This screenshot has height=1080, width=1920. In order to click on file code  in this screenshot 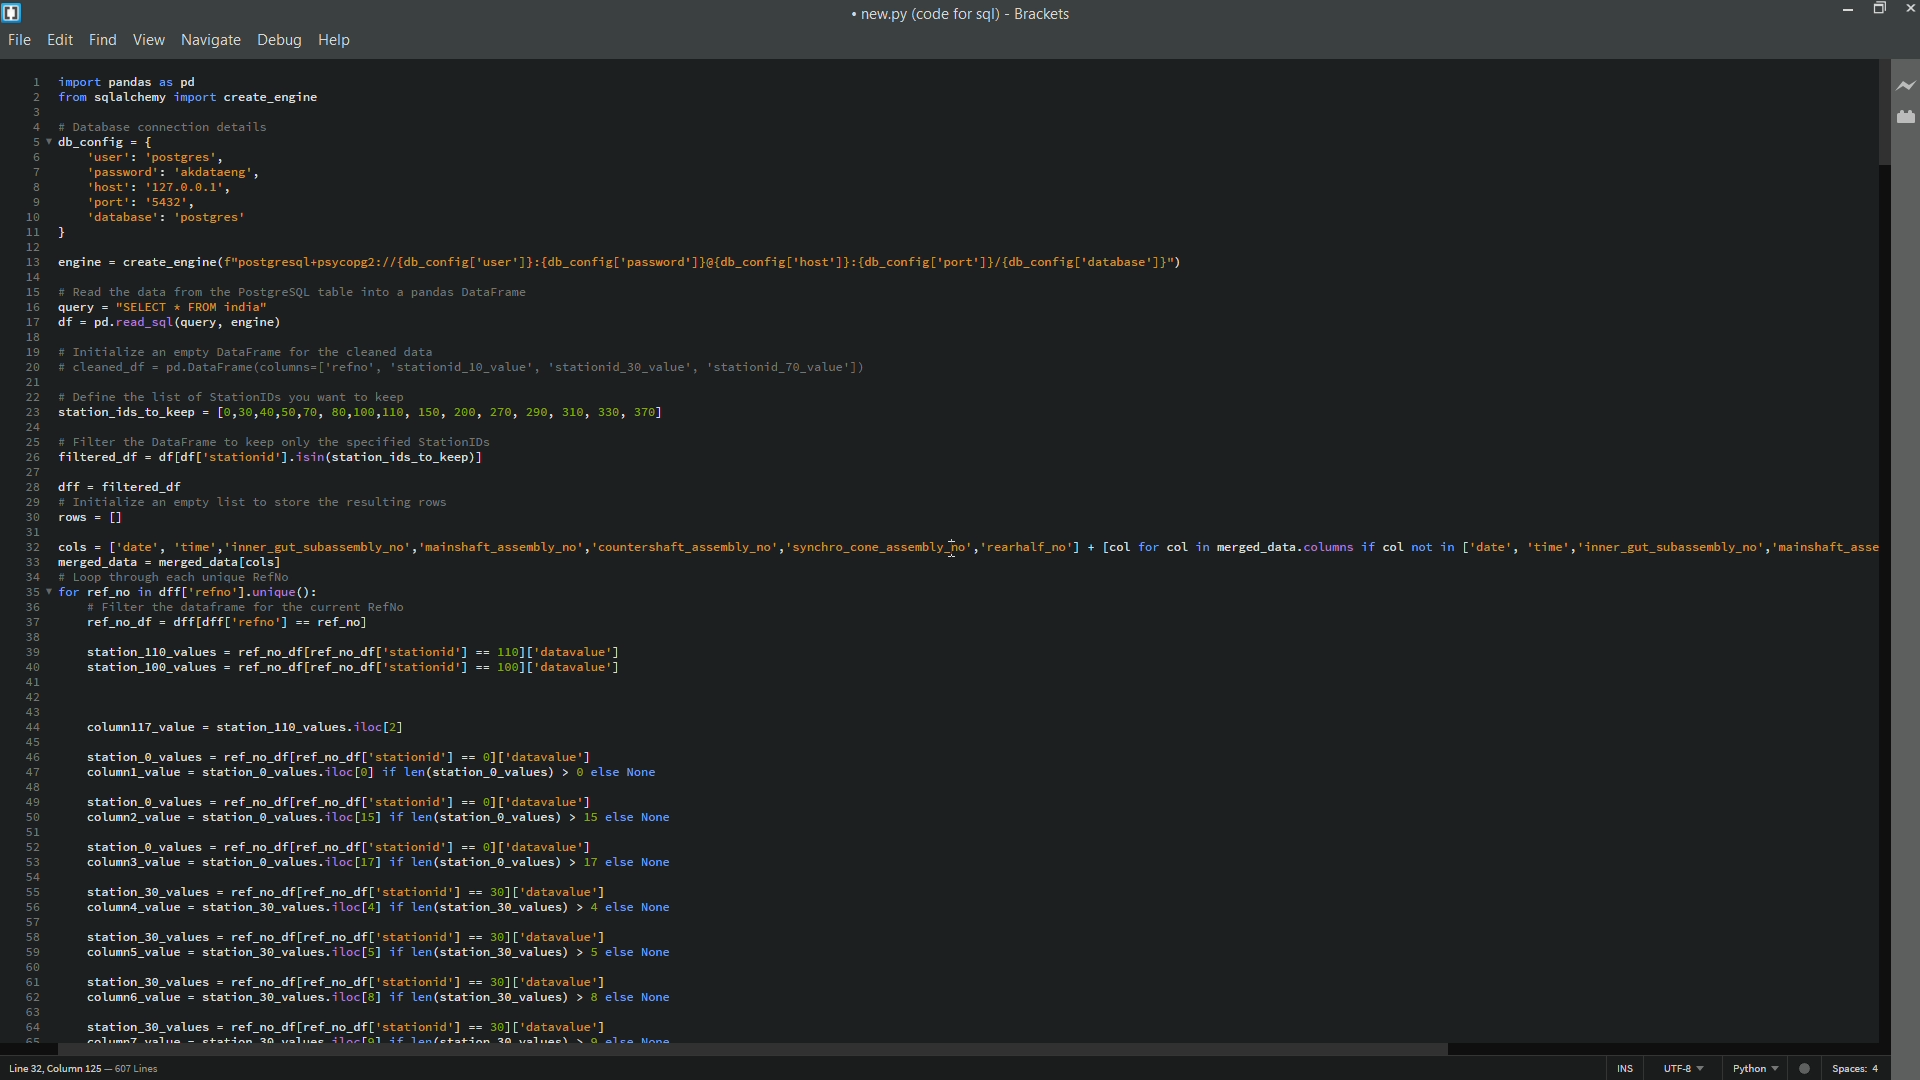, I will do `click(967, 554)`.